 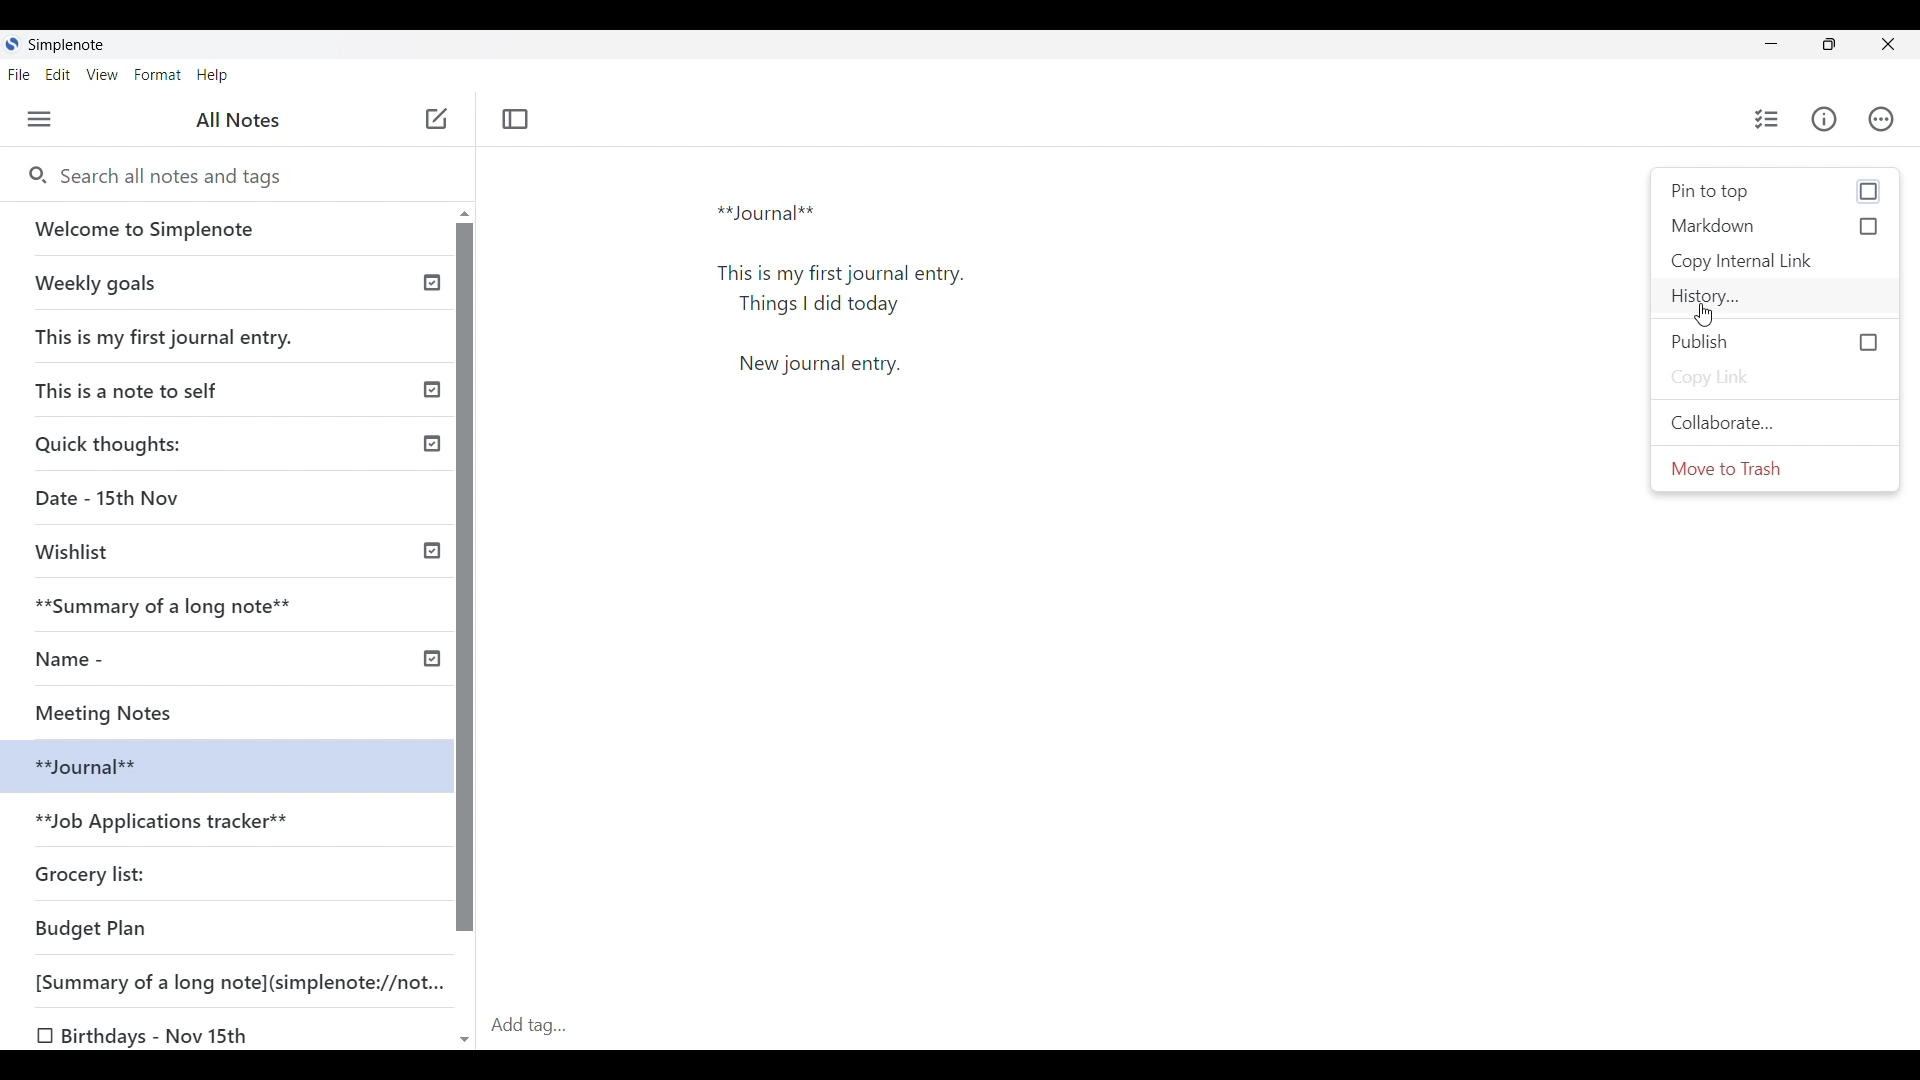 I want to click on File menu, so click(x=20, y=75).